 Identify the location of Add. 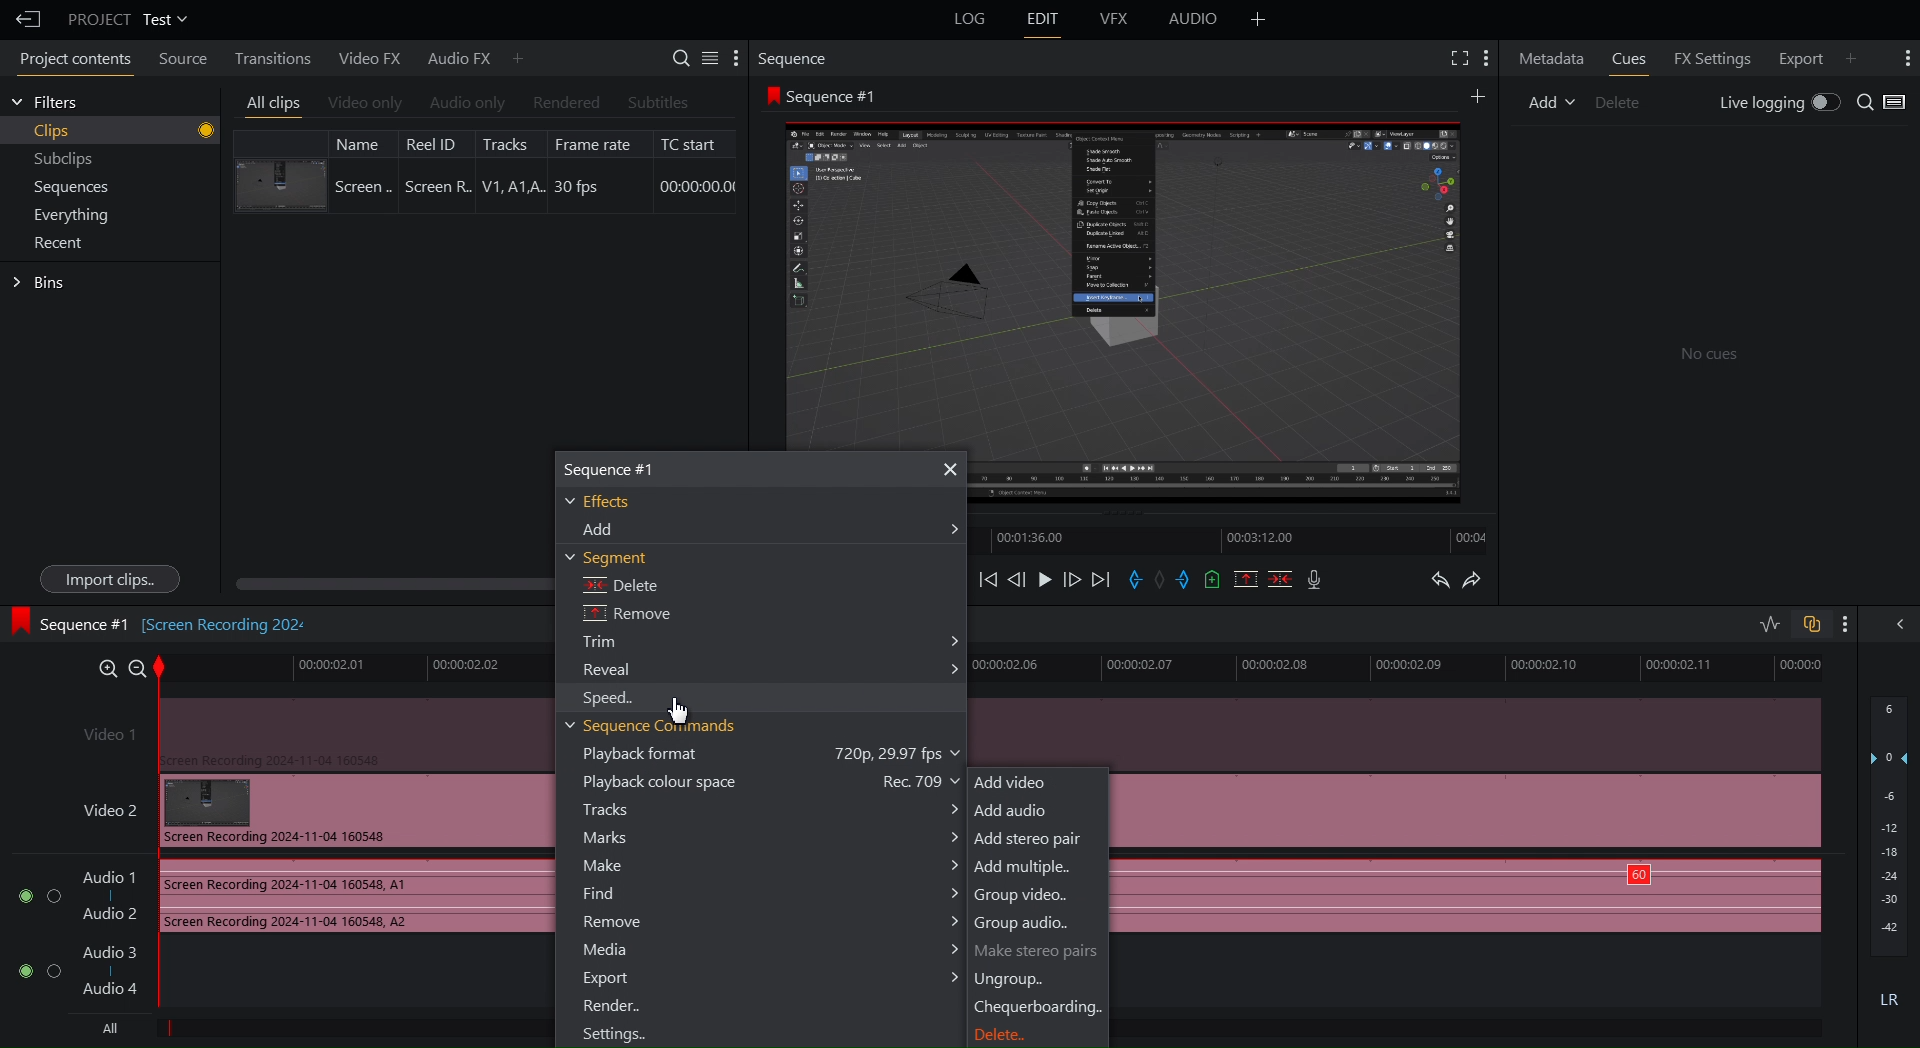
(1551, 100).